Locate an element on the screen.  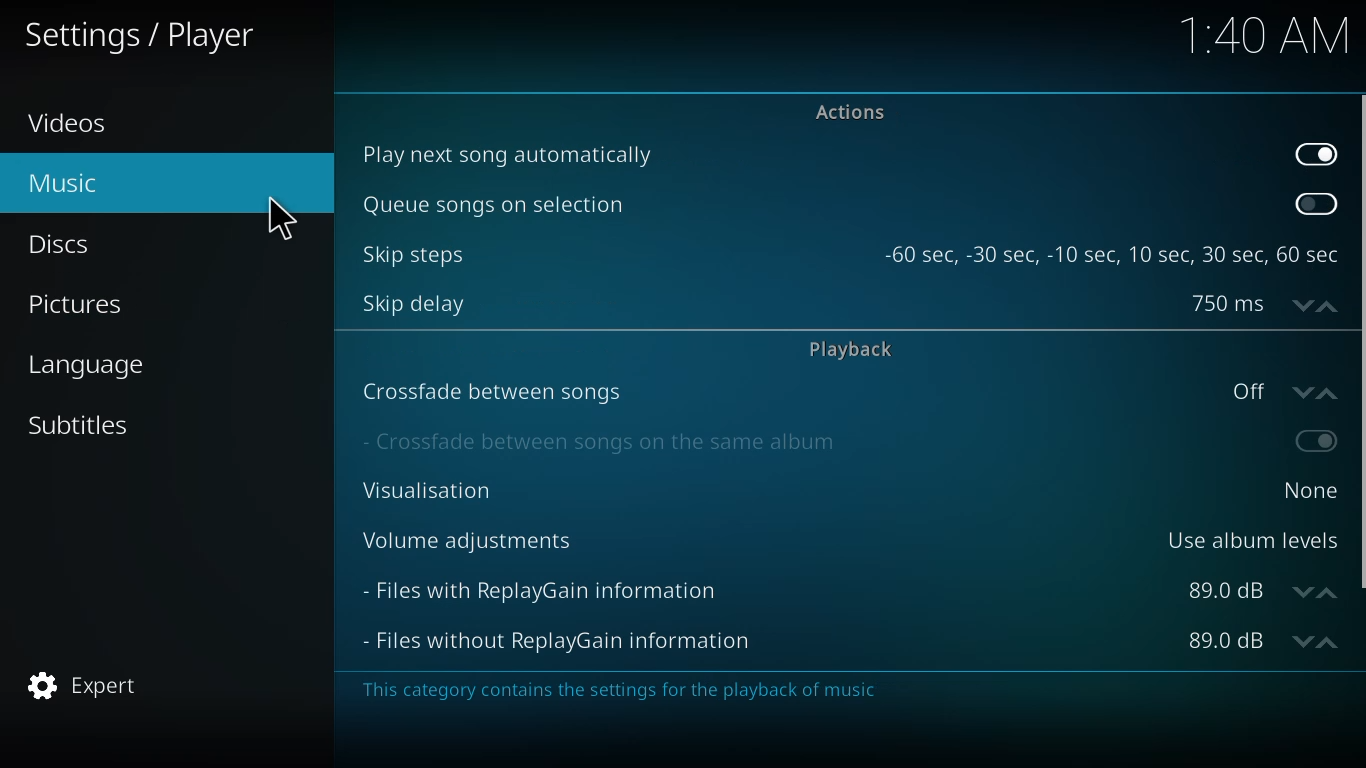
enabled is located at coordinates (1315, 154).